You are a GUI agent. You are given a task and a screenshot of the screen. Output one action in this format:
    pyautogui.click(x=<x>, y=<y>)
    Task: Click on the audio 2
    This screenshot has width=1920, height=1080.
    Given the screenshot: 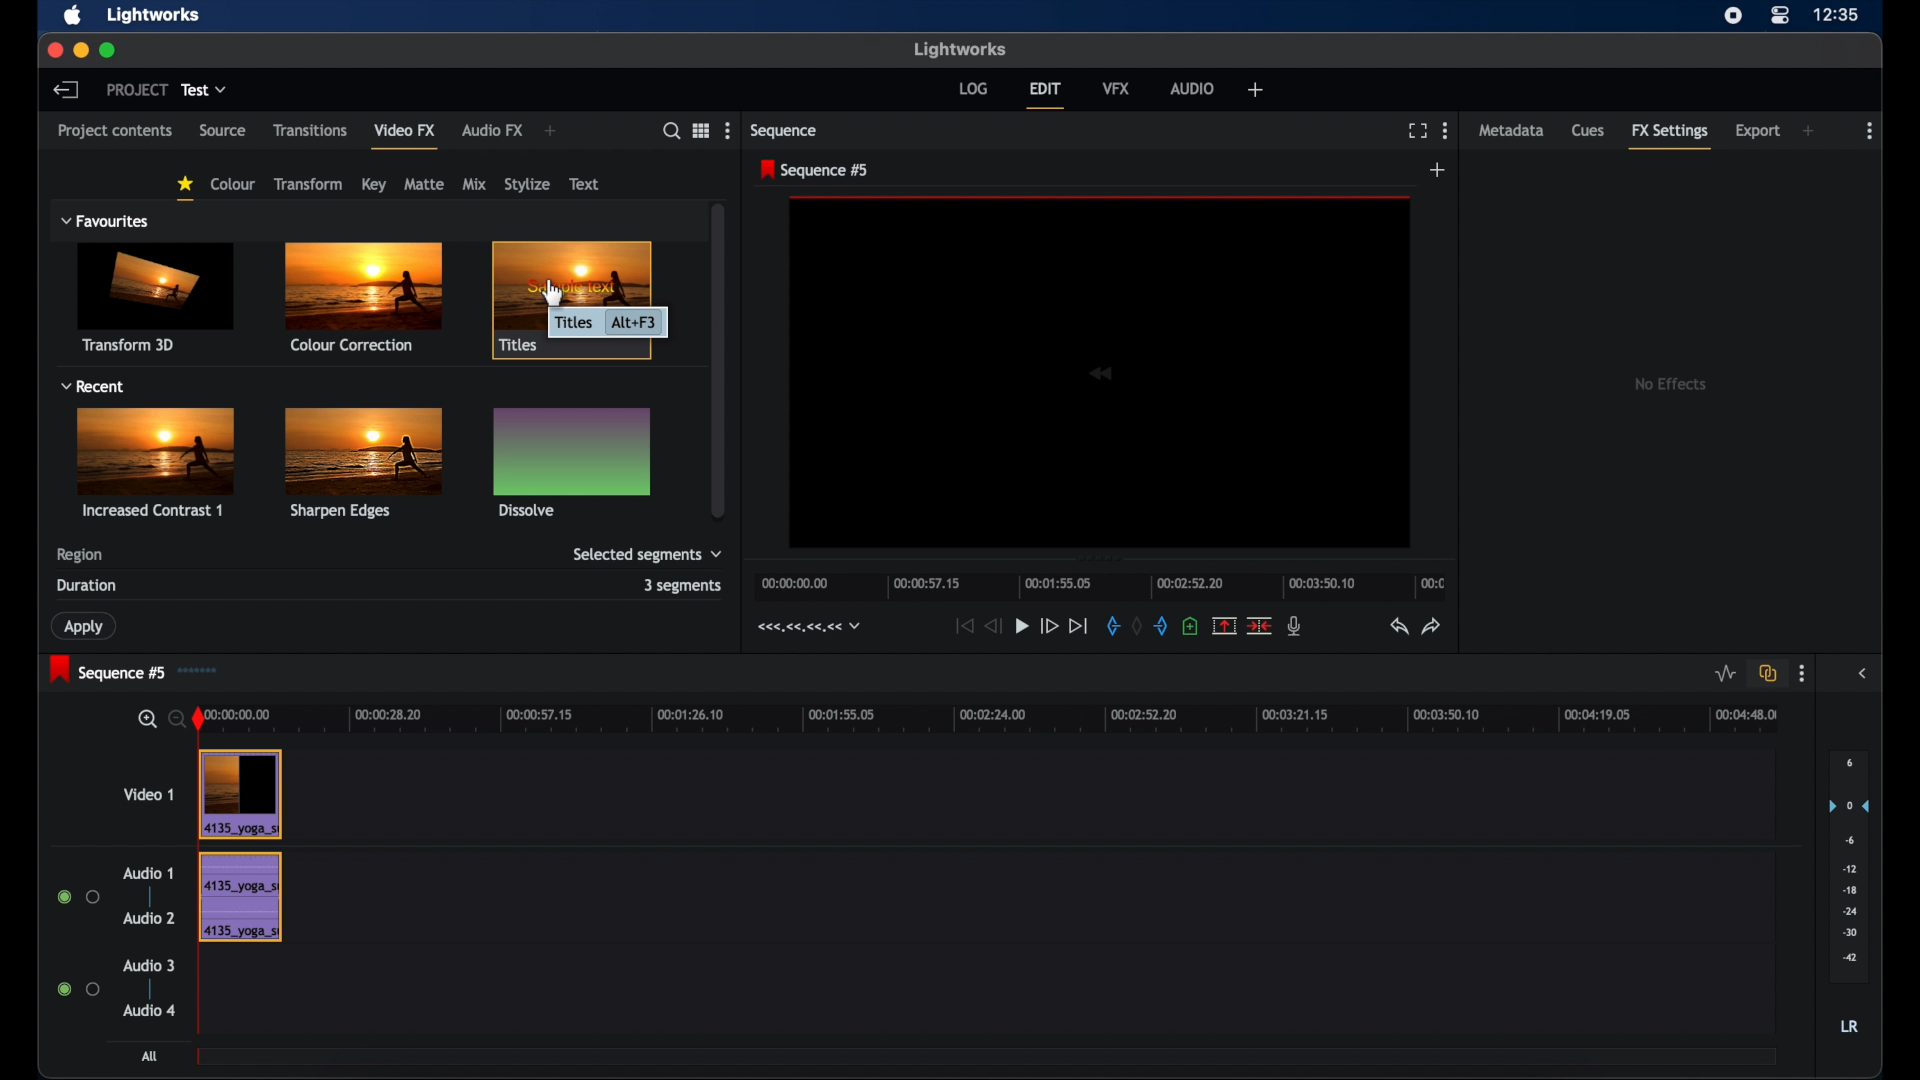 What is the action you would take?
    pyautogui.click(x=148, y=918)
    